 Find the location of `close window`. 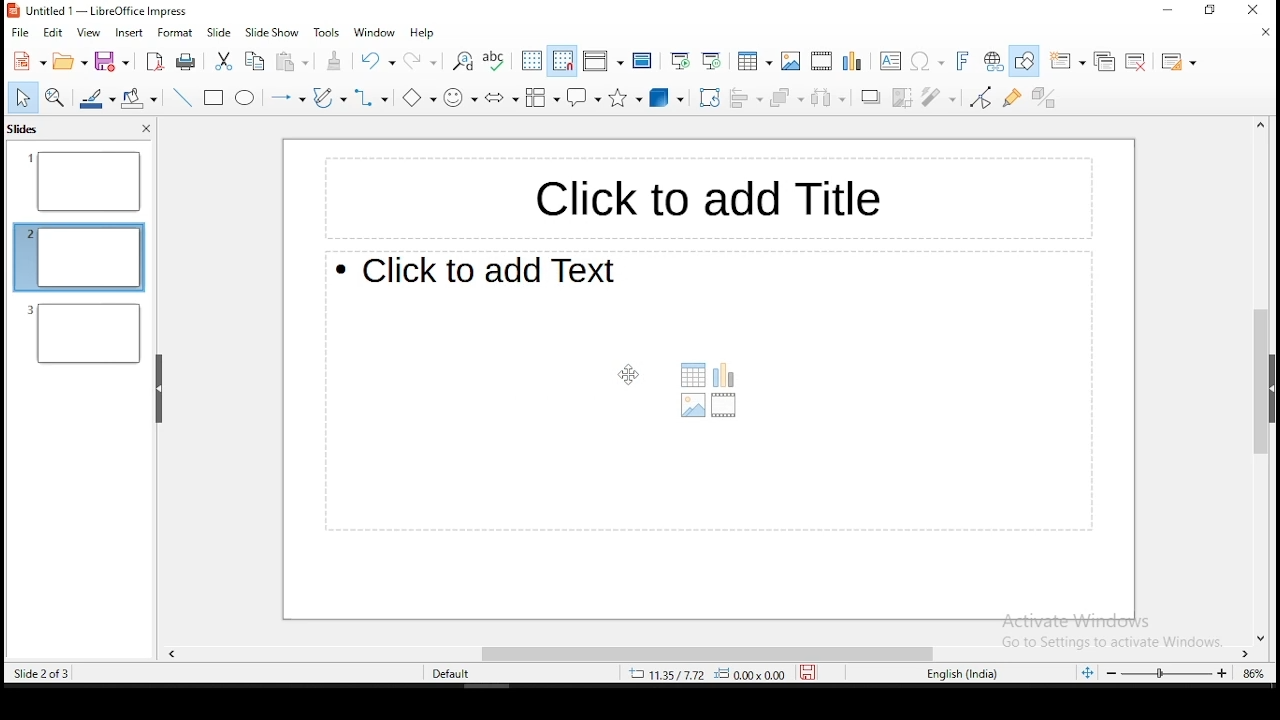

close window is located at coordinates (1259, 10).